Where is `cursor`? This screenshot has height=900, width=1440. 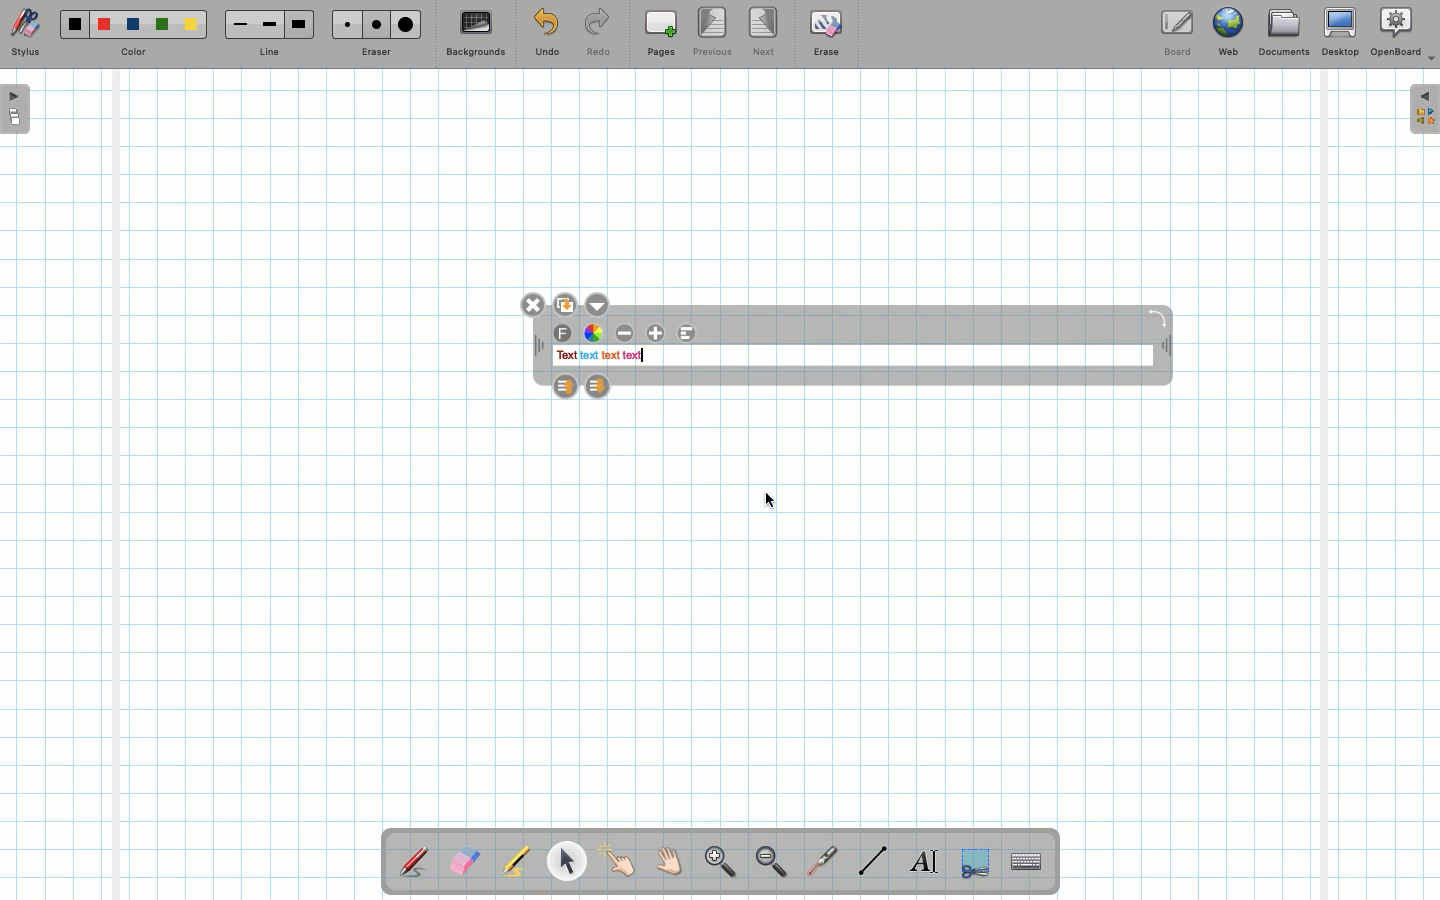
cursor is located at coordinates (771, 501).